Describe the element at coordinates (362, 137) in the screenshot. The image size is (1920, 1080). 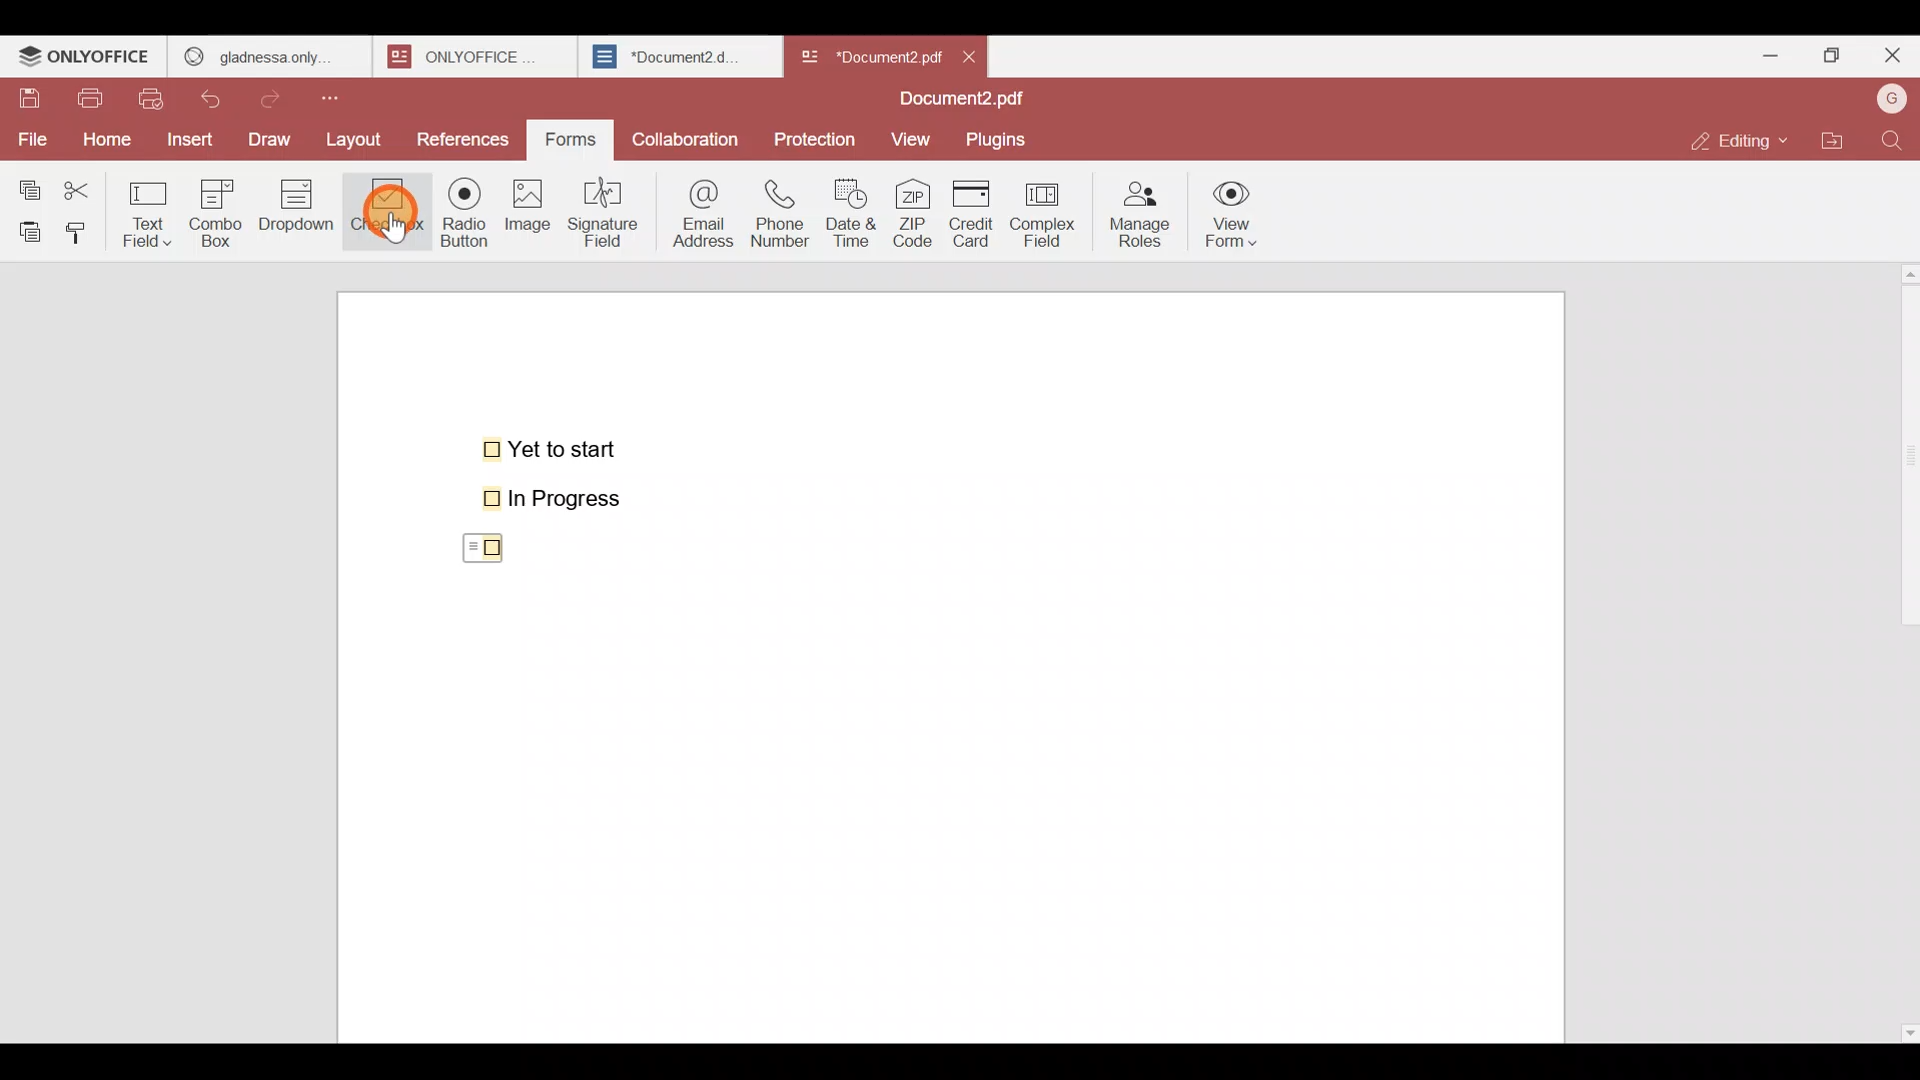
I see `Layout` at that location.